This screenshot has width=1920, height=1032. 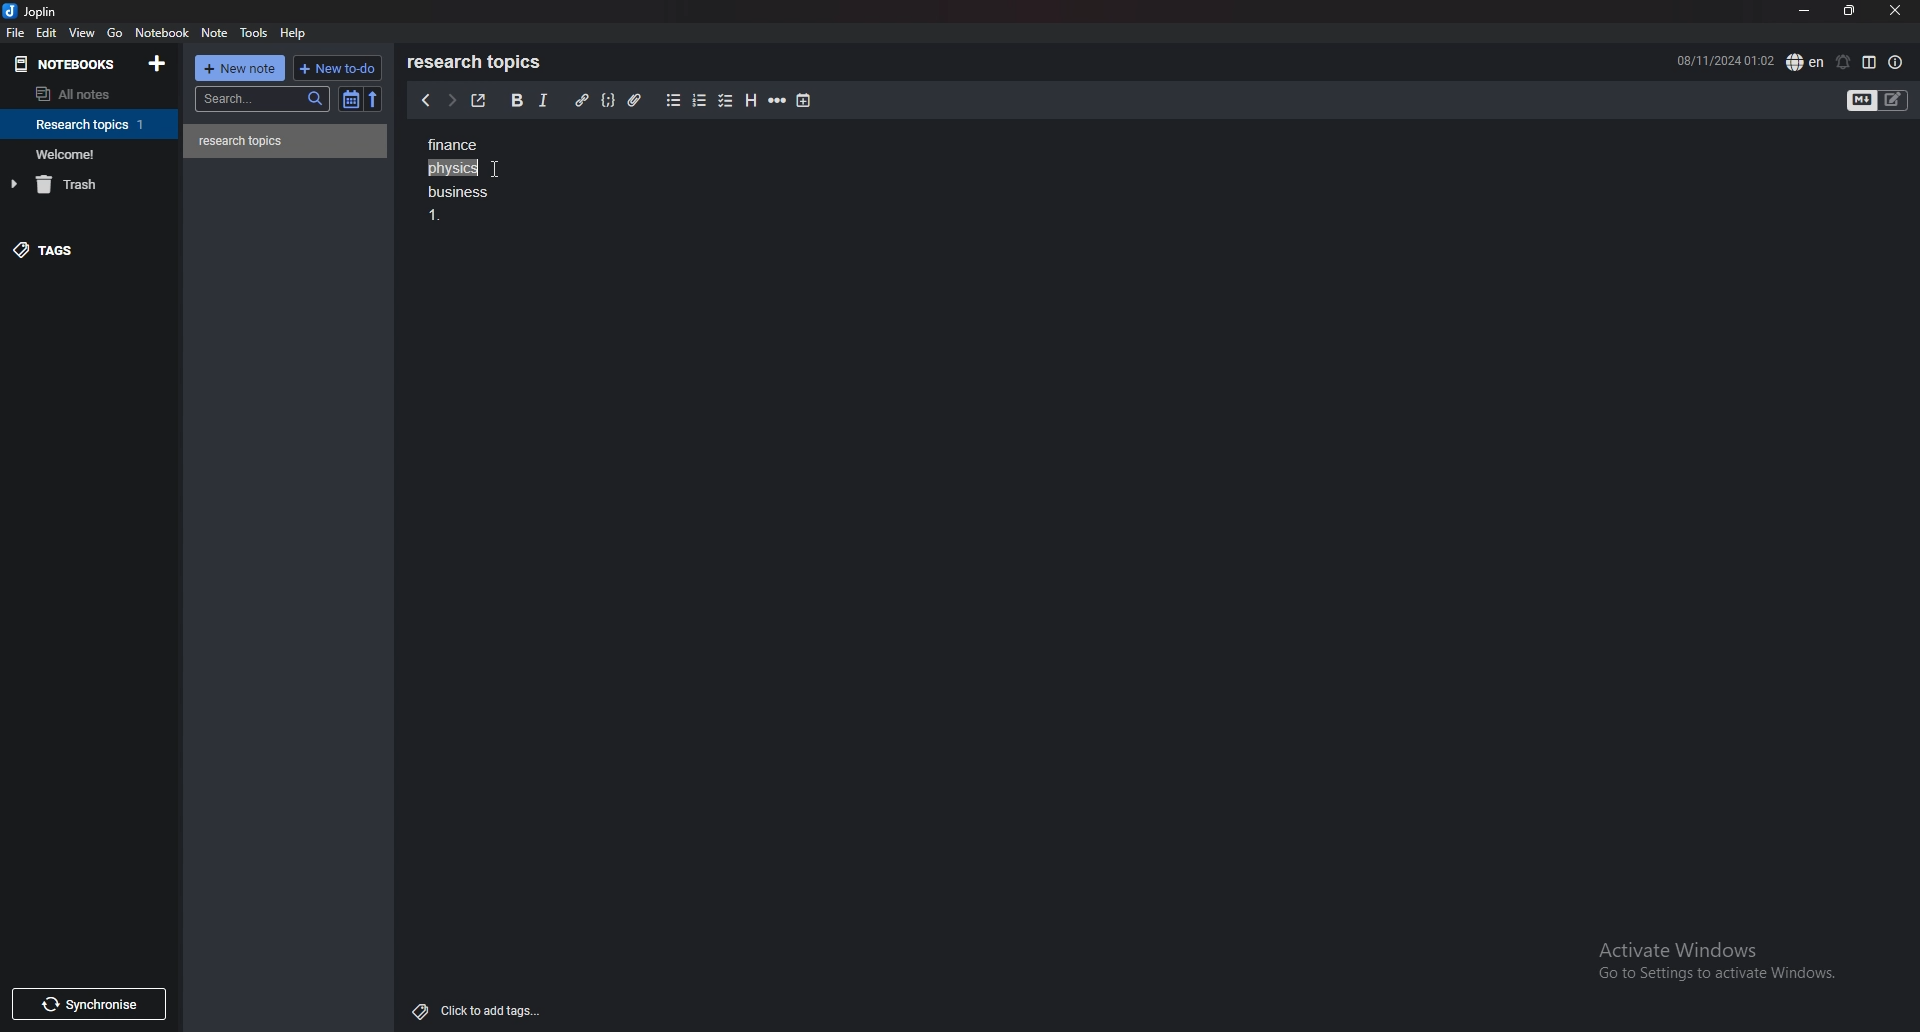 What do you see at coordinates (286, 141) in the screenshot?
I see `note` at bounding box center [286, 141].